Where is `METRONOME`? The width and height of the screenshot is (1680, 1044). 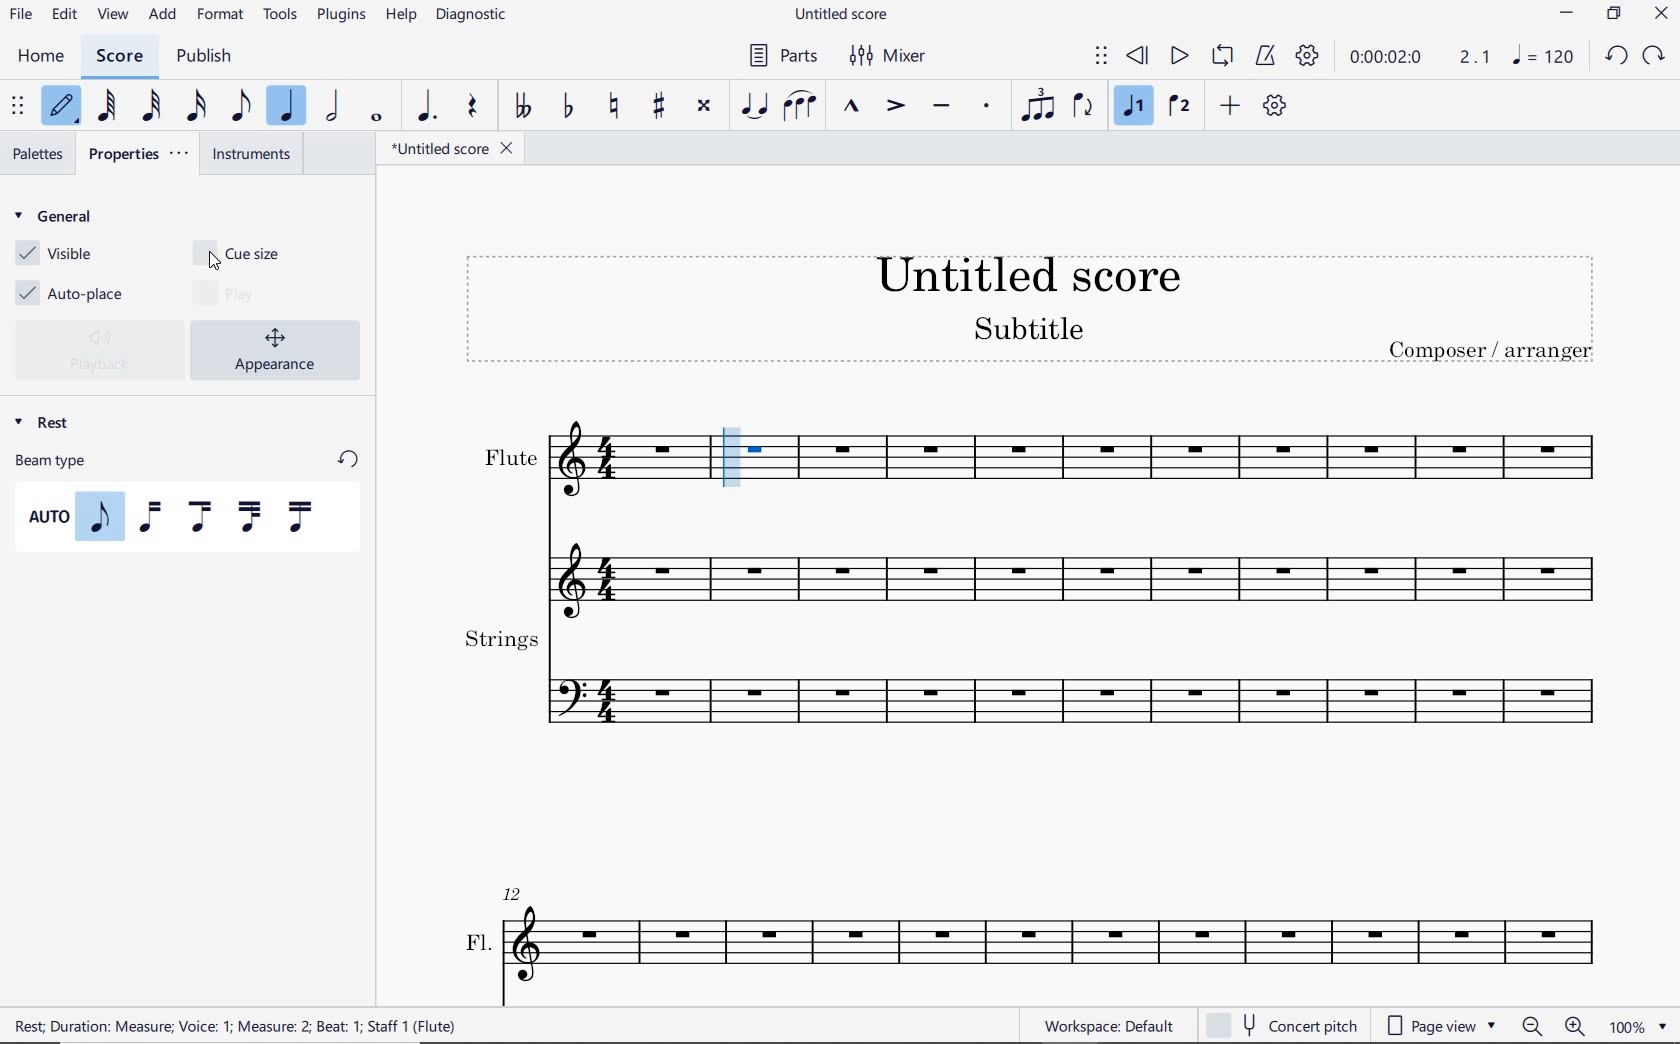
METRONOME is located at coordinates (1269, 58).